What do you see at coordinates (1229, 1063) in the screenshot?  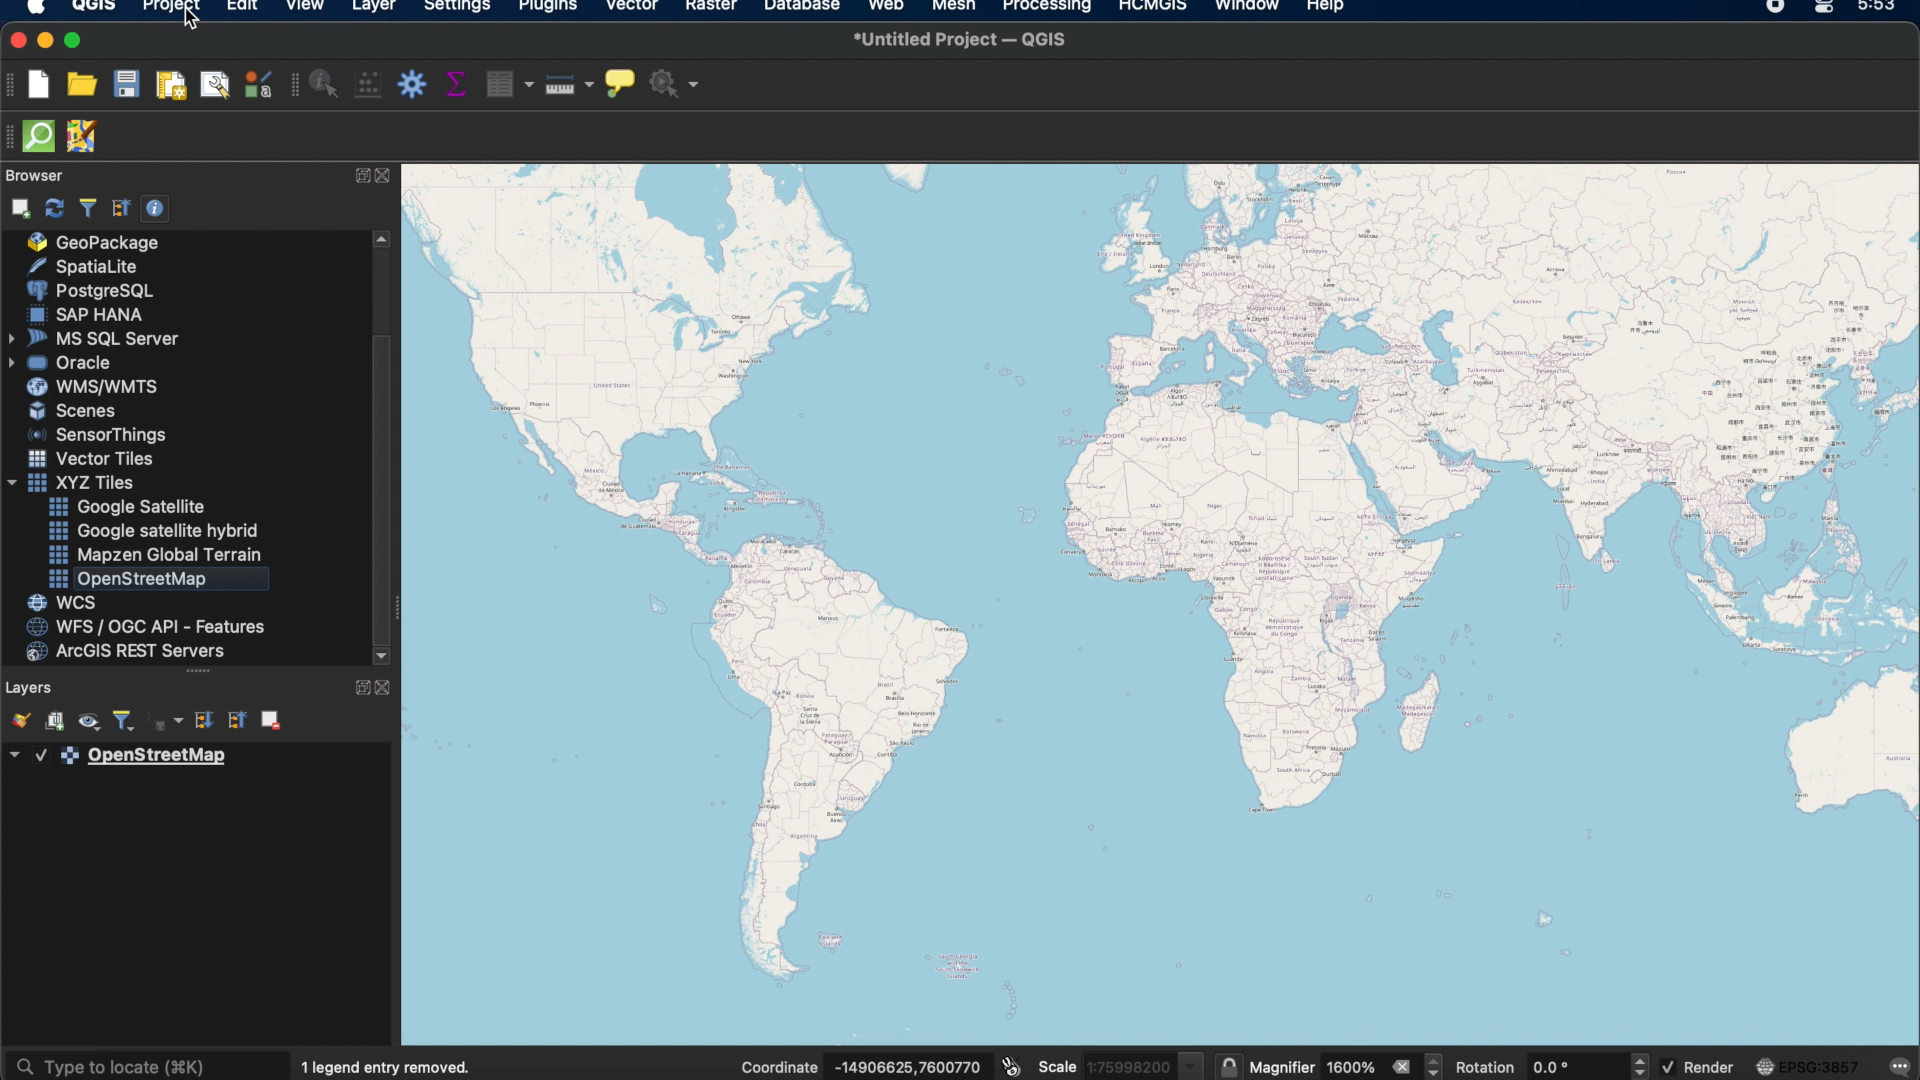 I see `lock scale` at bounding box center [1229, 1063].